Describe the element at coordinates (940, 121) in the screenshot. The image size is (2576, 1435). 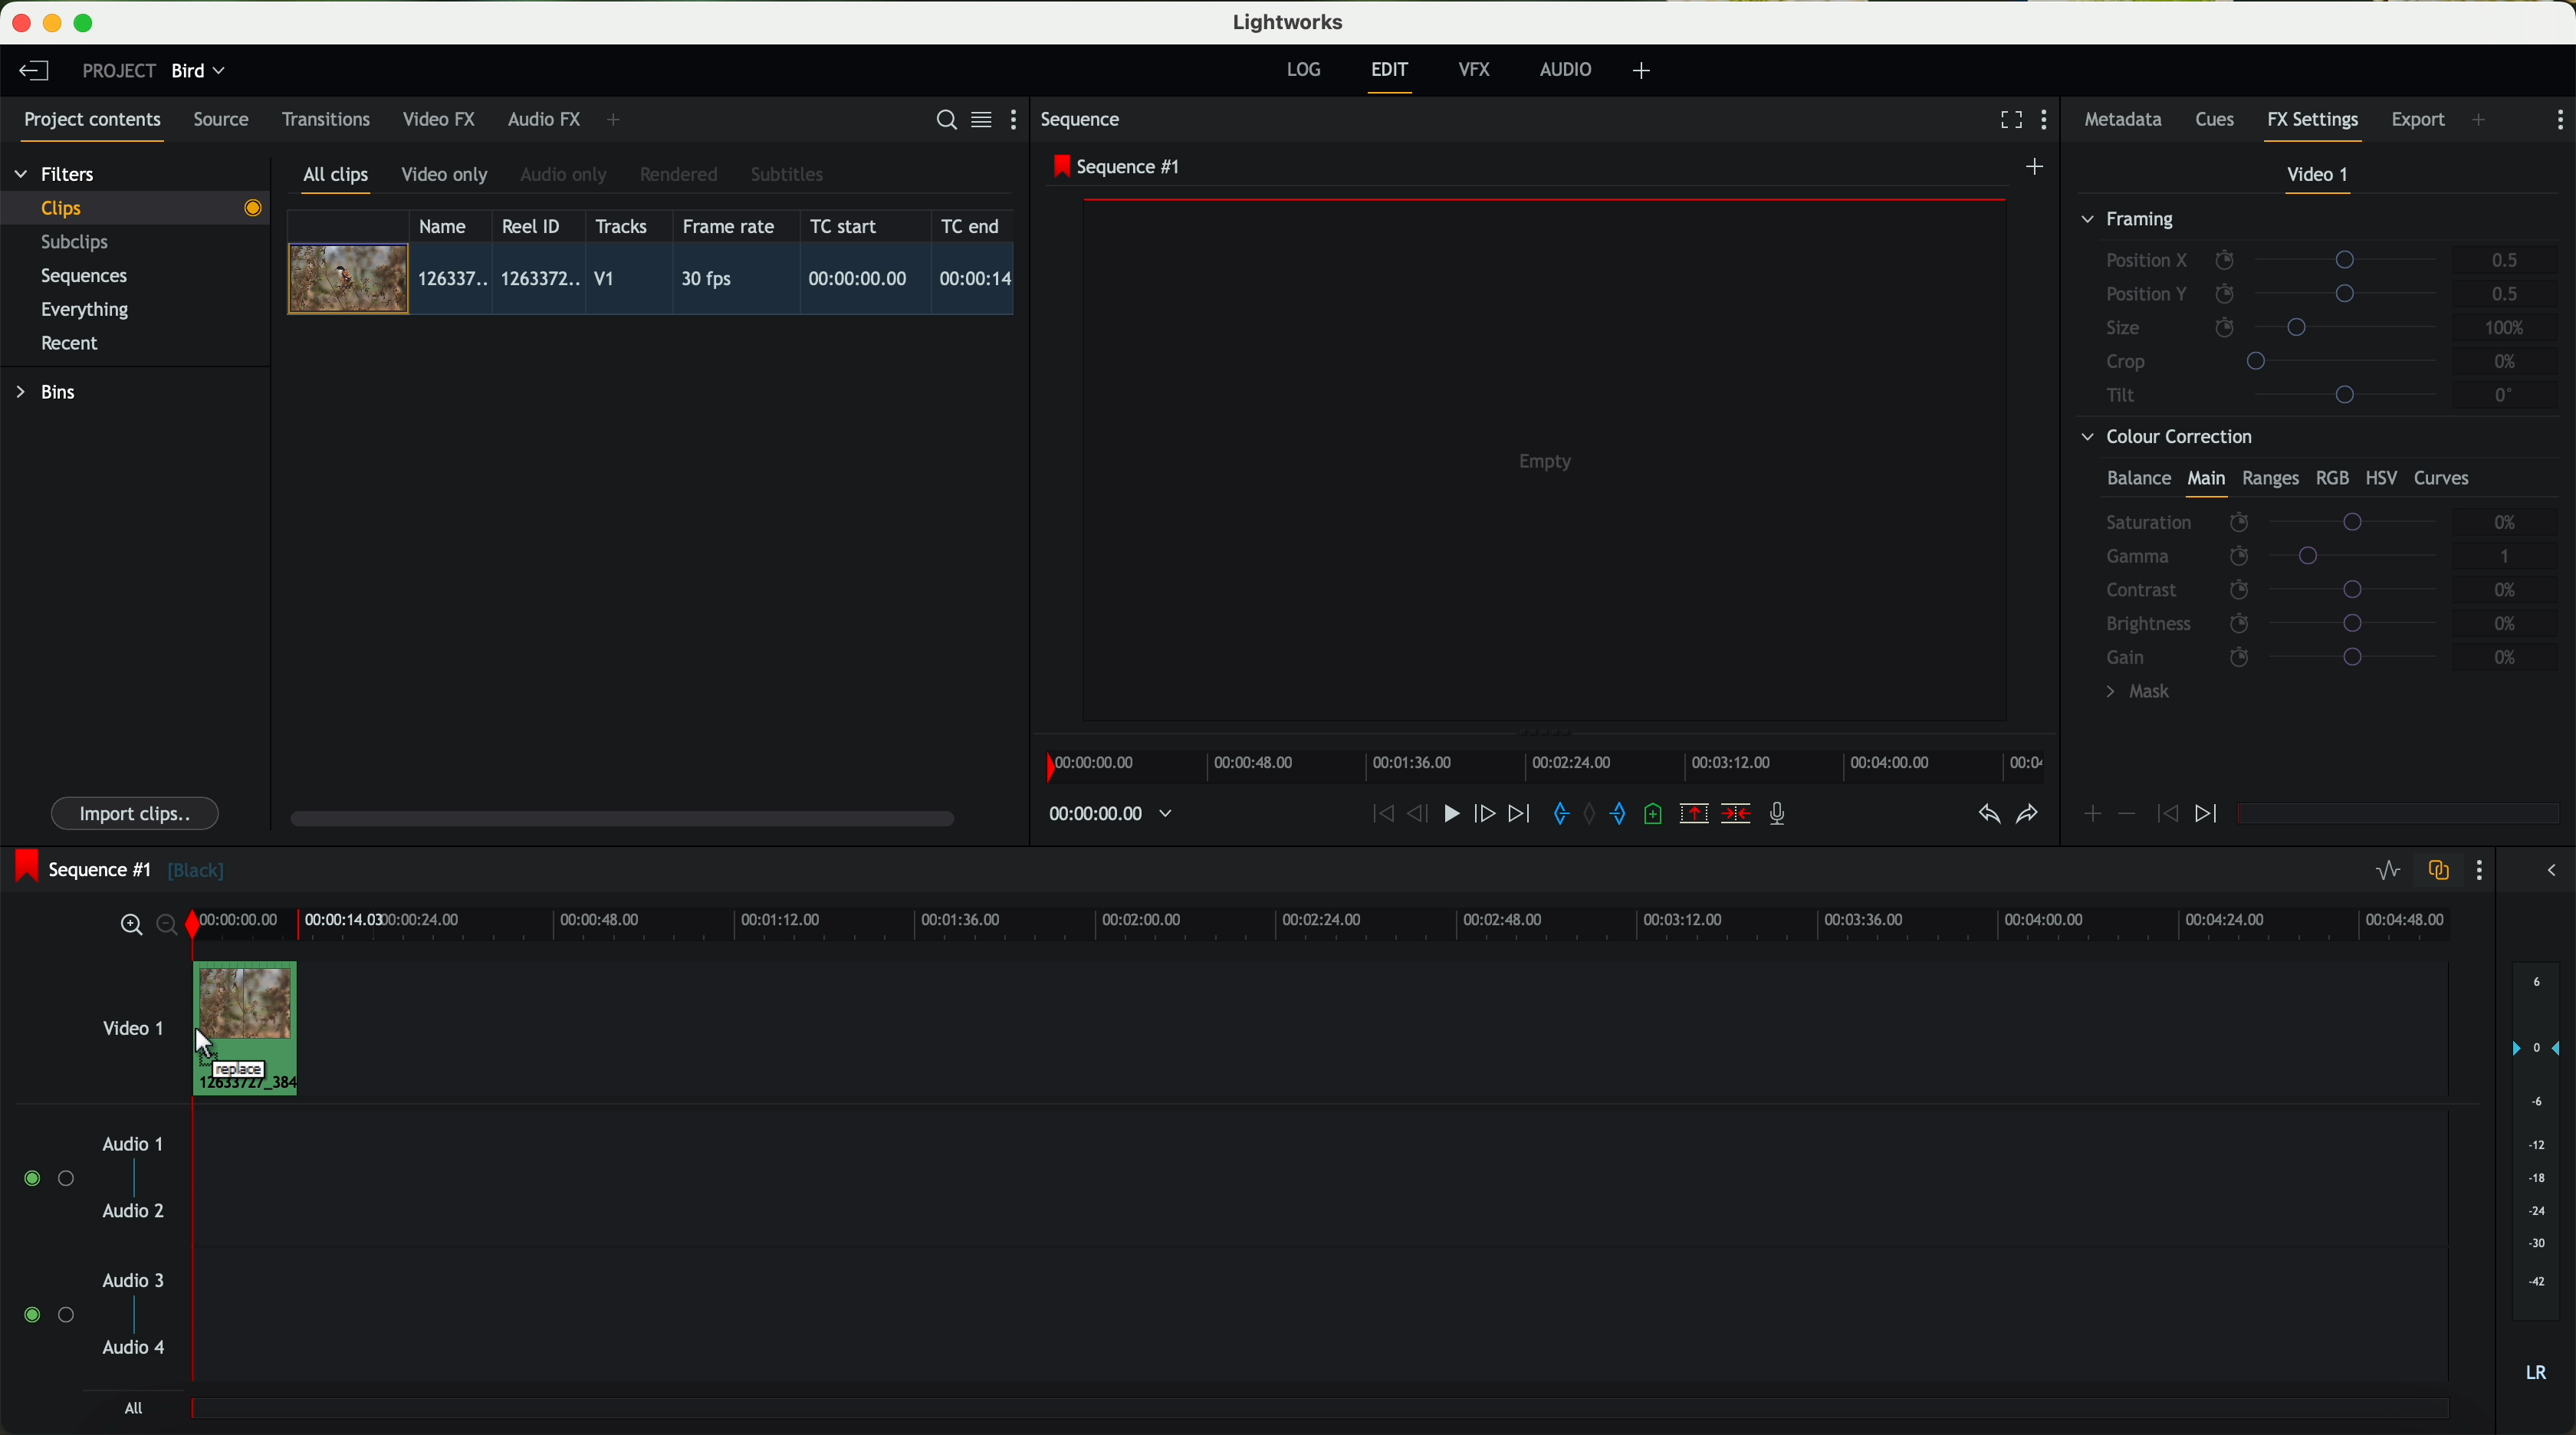
I see `search for assets or bins` at that location.